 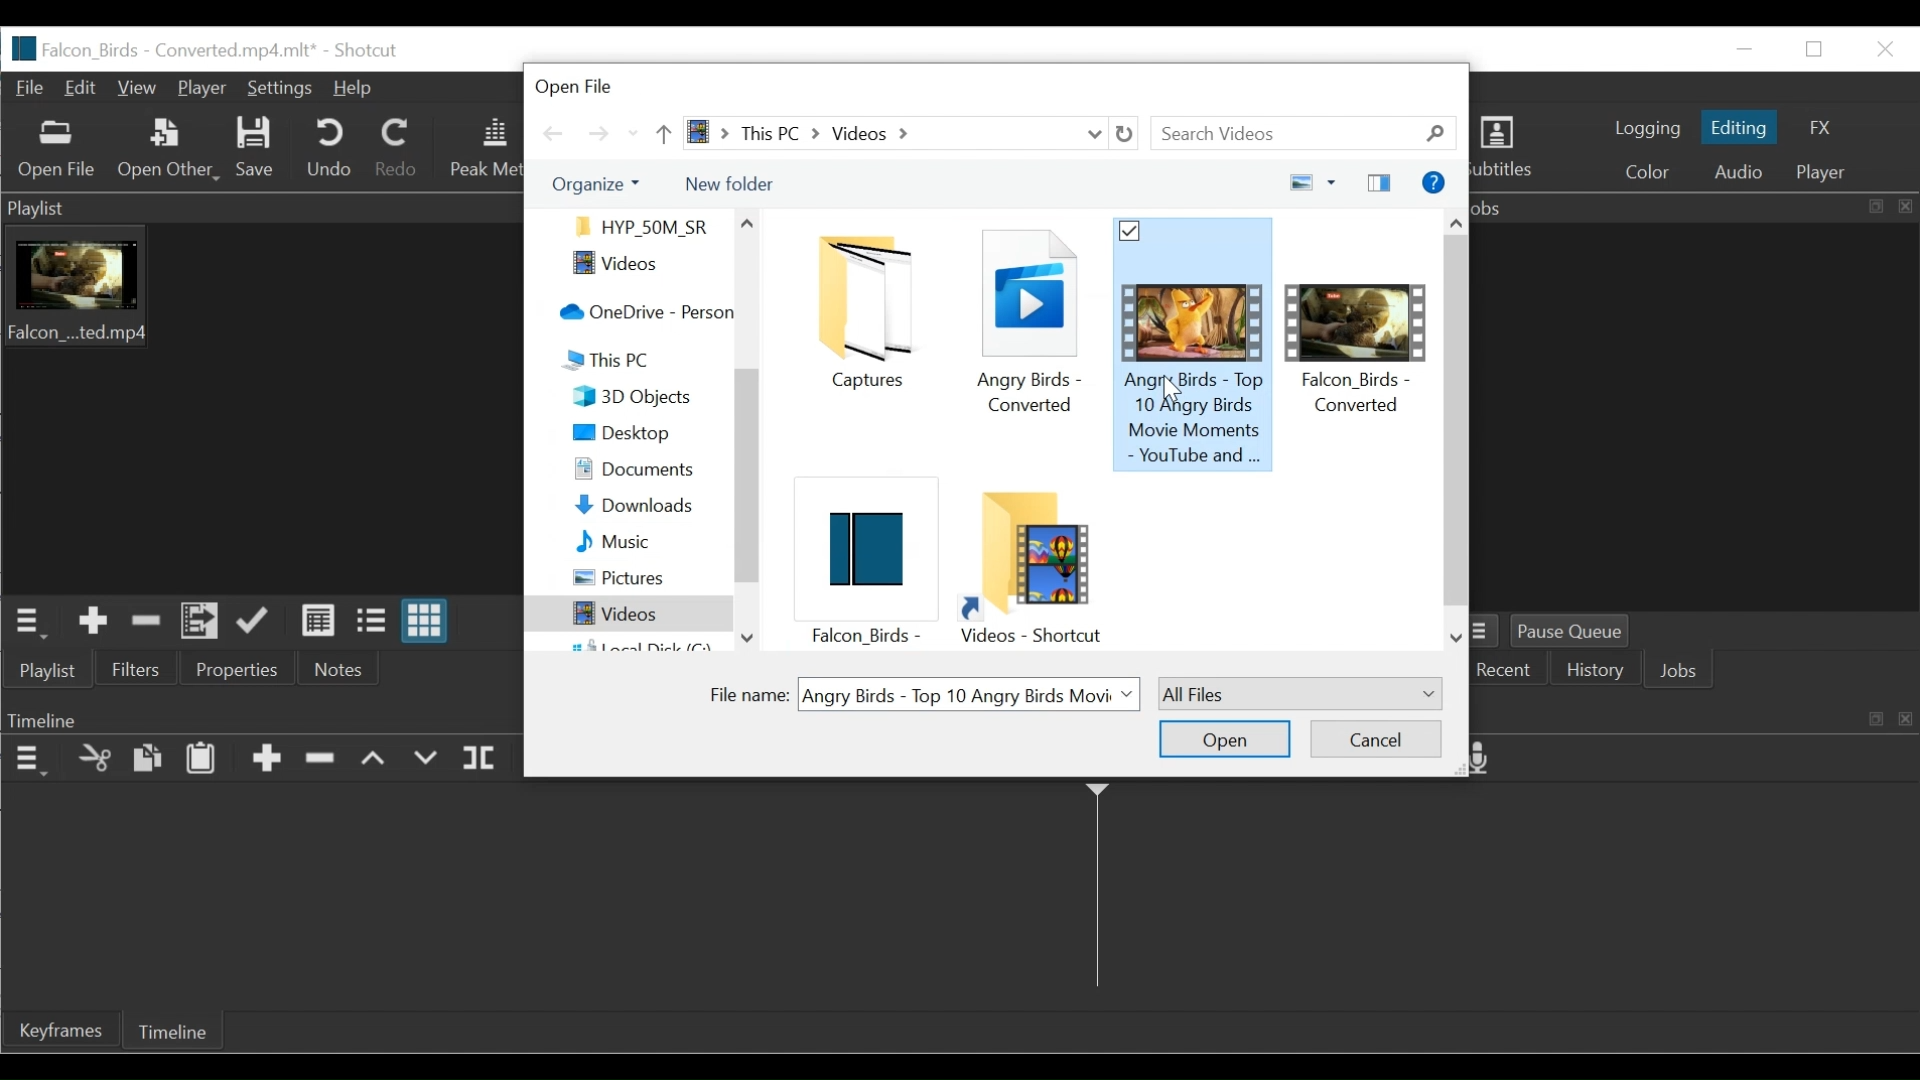 I want to click on View as details, so click(x=320, y=623).